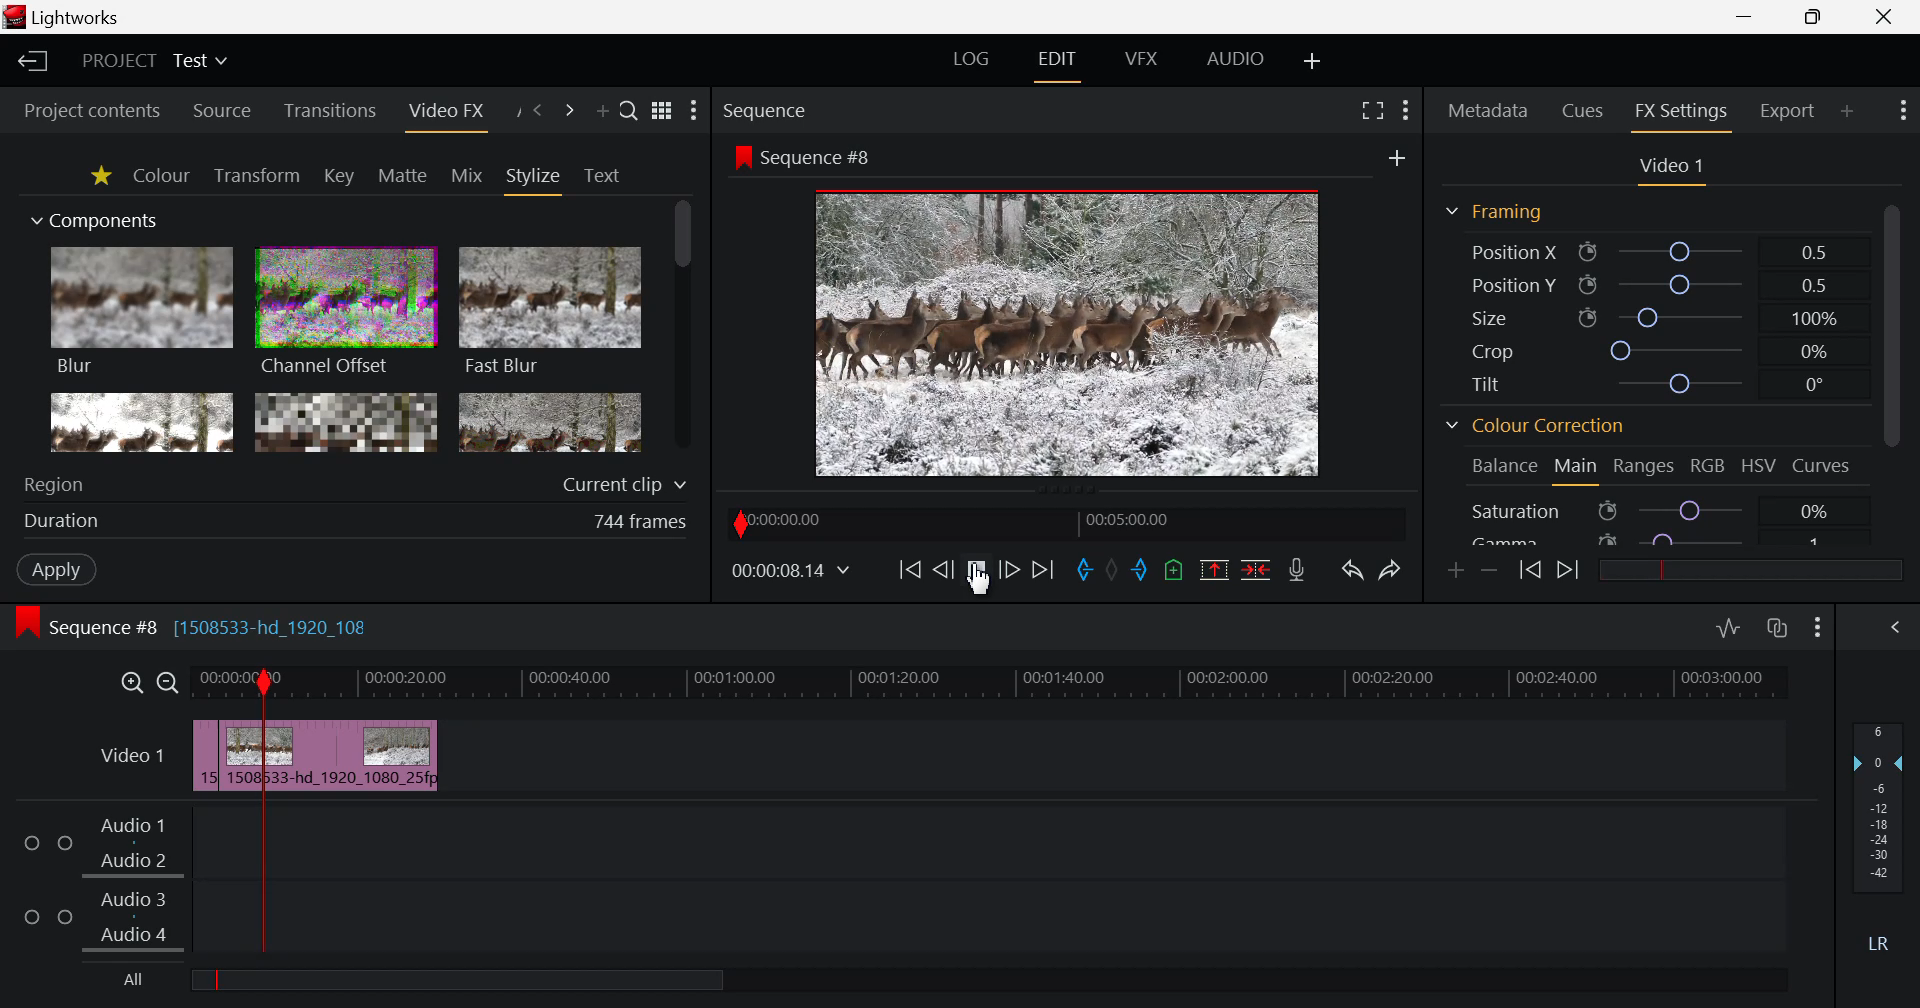 This screenshot has width=1920, height=1008. What do you see at coordinates (1009, 570) in the screenshot?
I see `Go Forward` at bounding box center [1009, 570].